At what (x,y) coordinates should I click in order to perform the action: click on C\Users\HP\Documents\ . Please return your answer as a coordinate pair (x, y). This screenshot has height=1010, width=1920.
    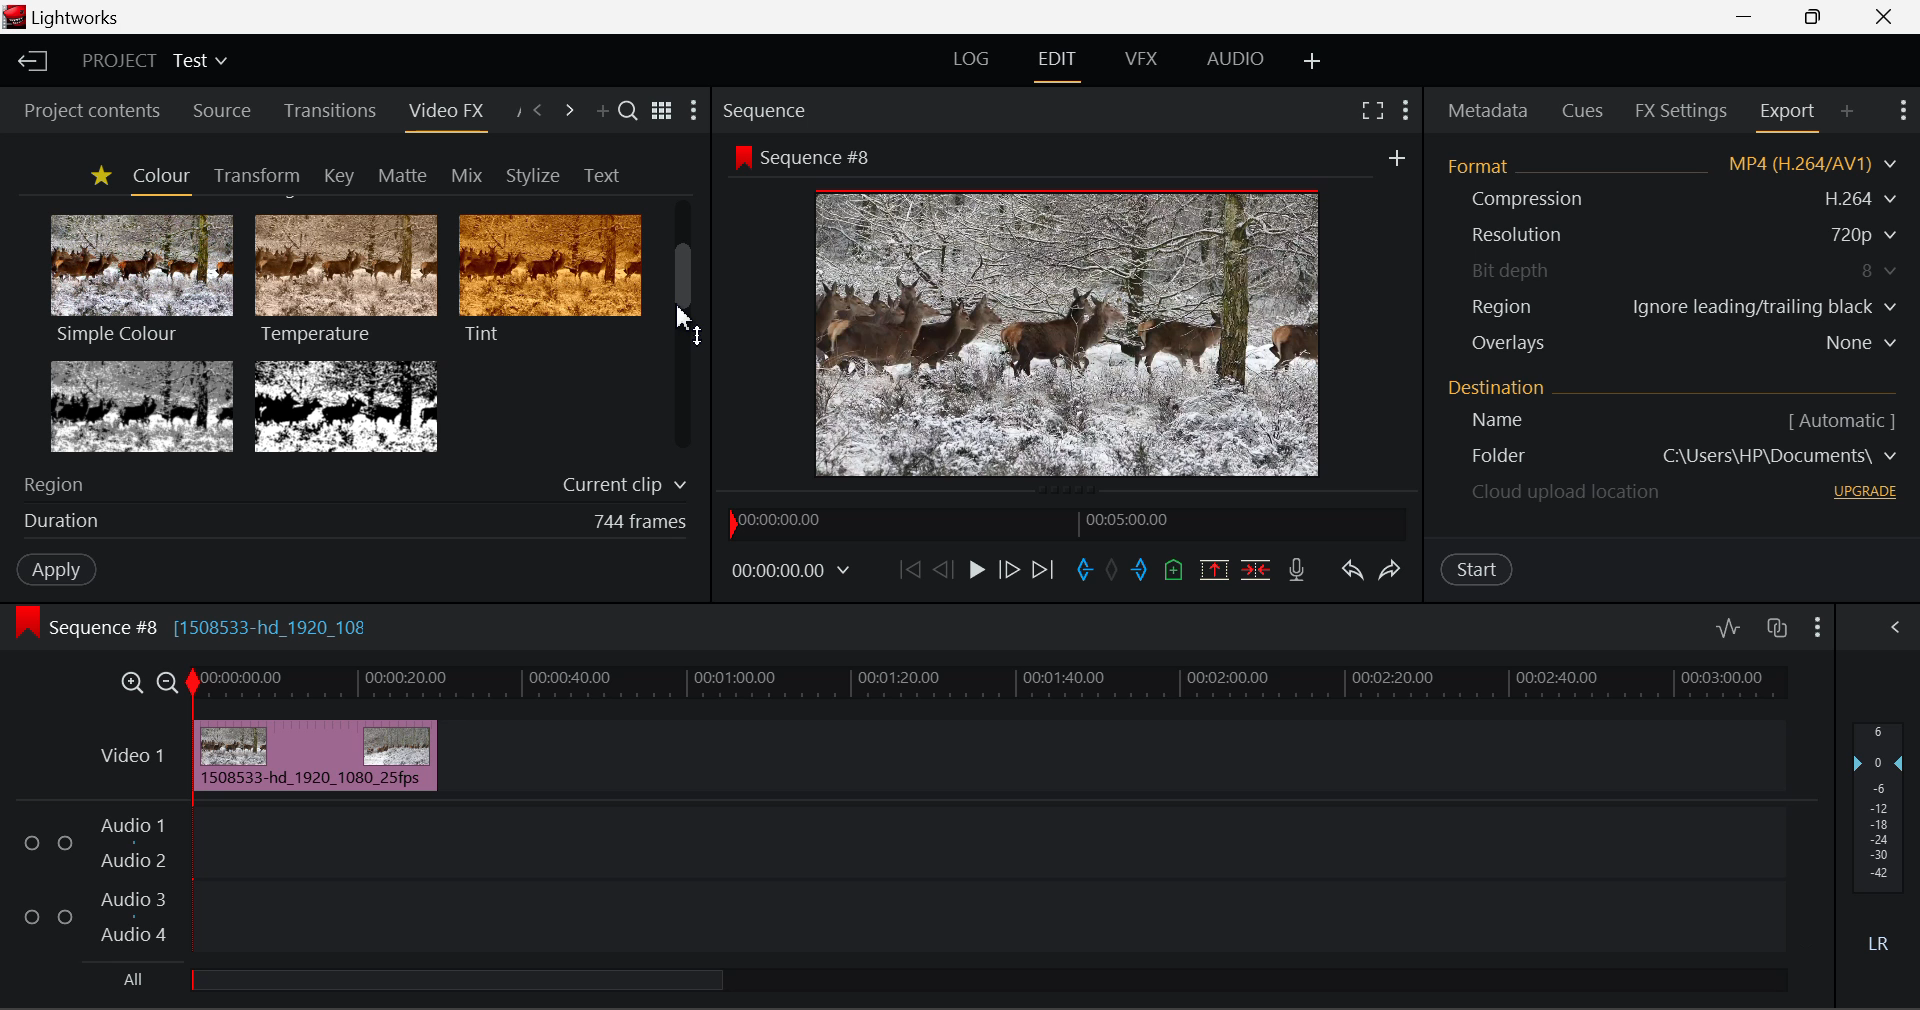
    Looking at the image, I should click on (1780, 455).